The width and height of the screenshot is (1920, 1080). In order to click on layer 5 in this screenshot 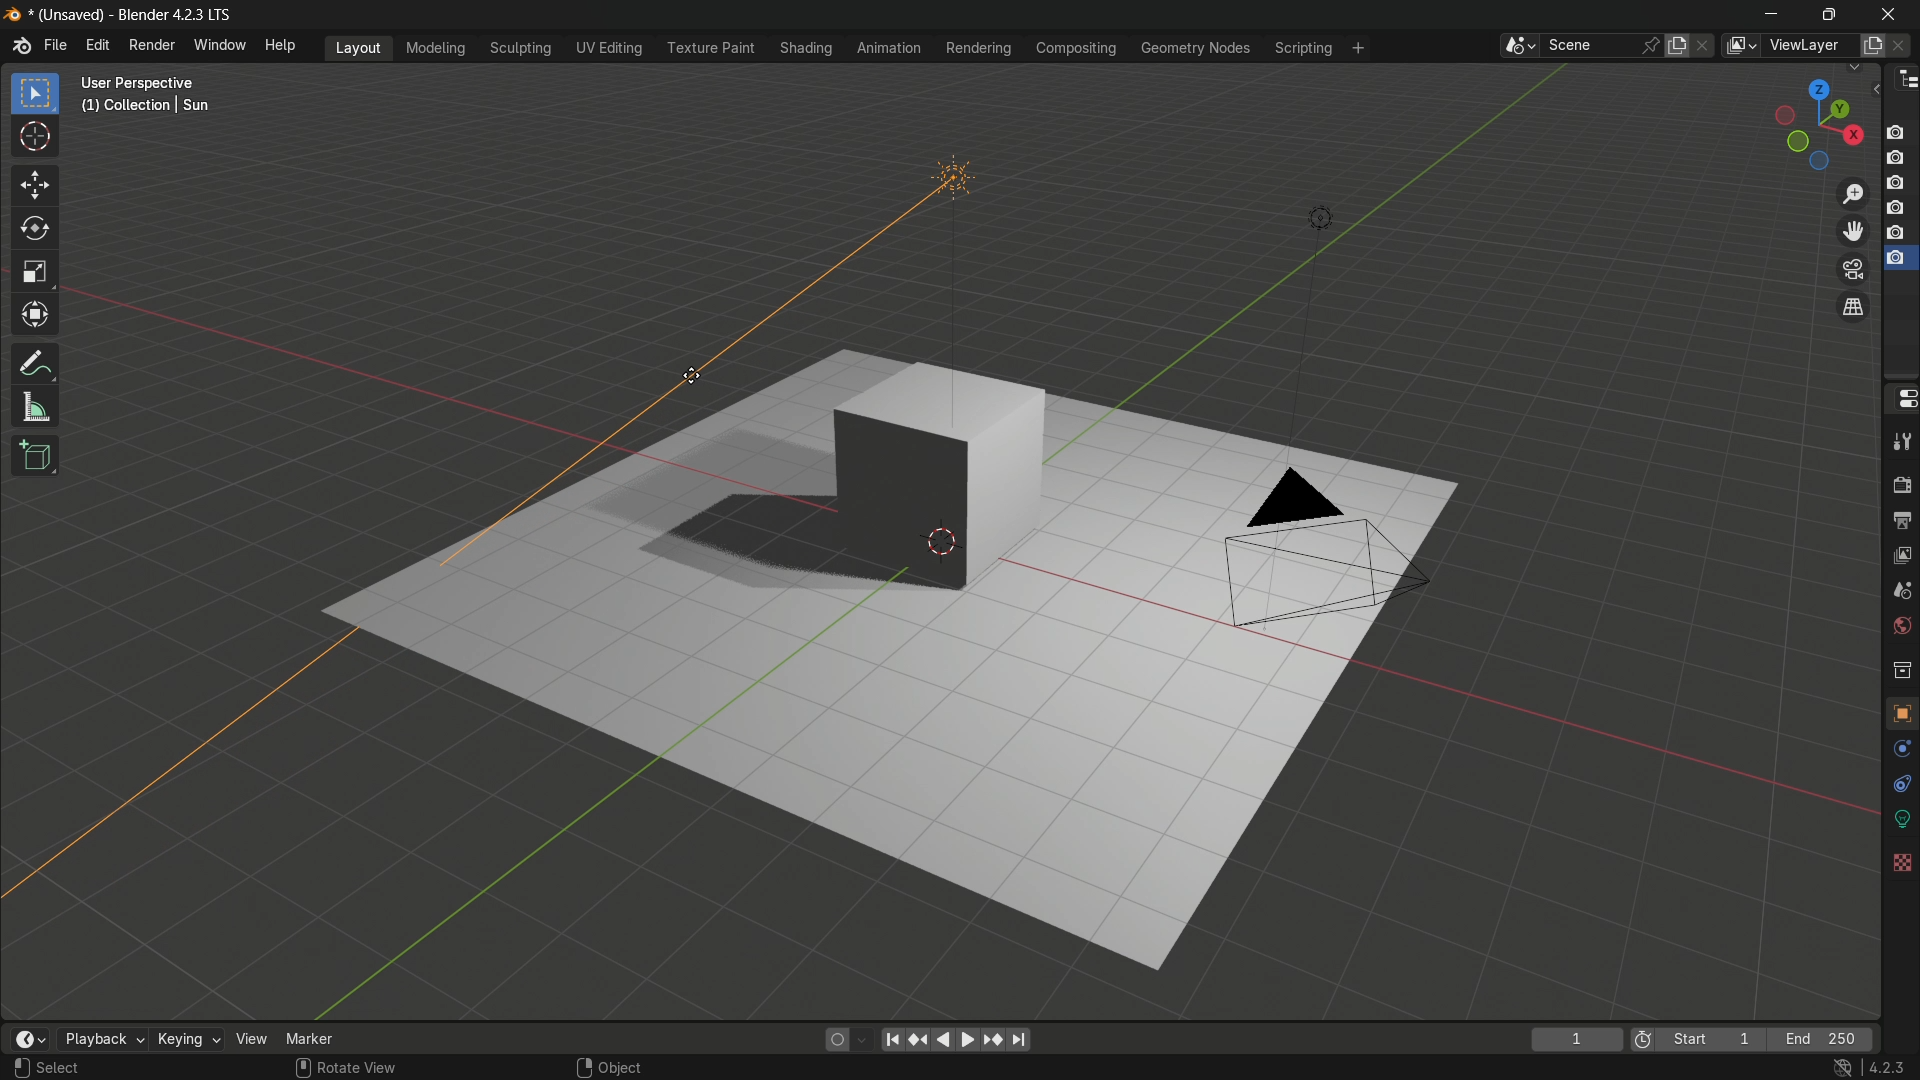, I will do `click(1895, 233)`.